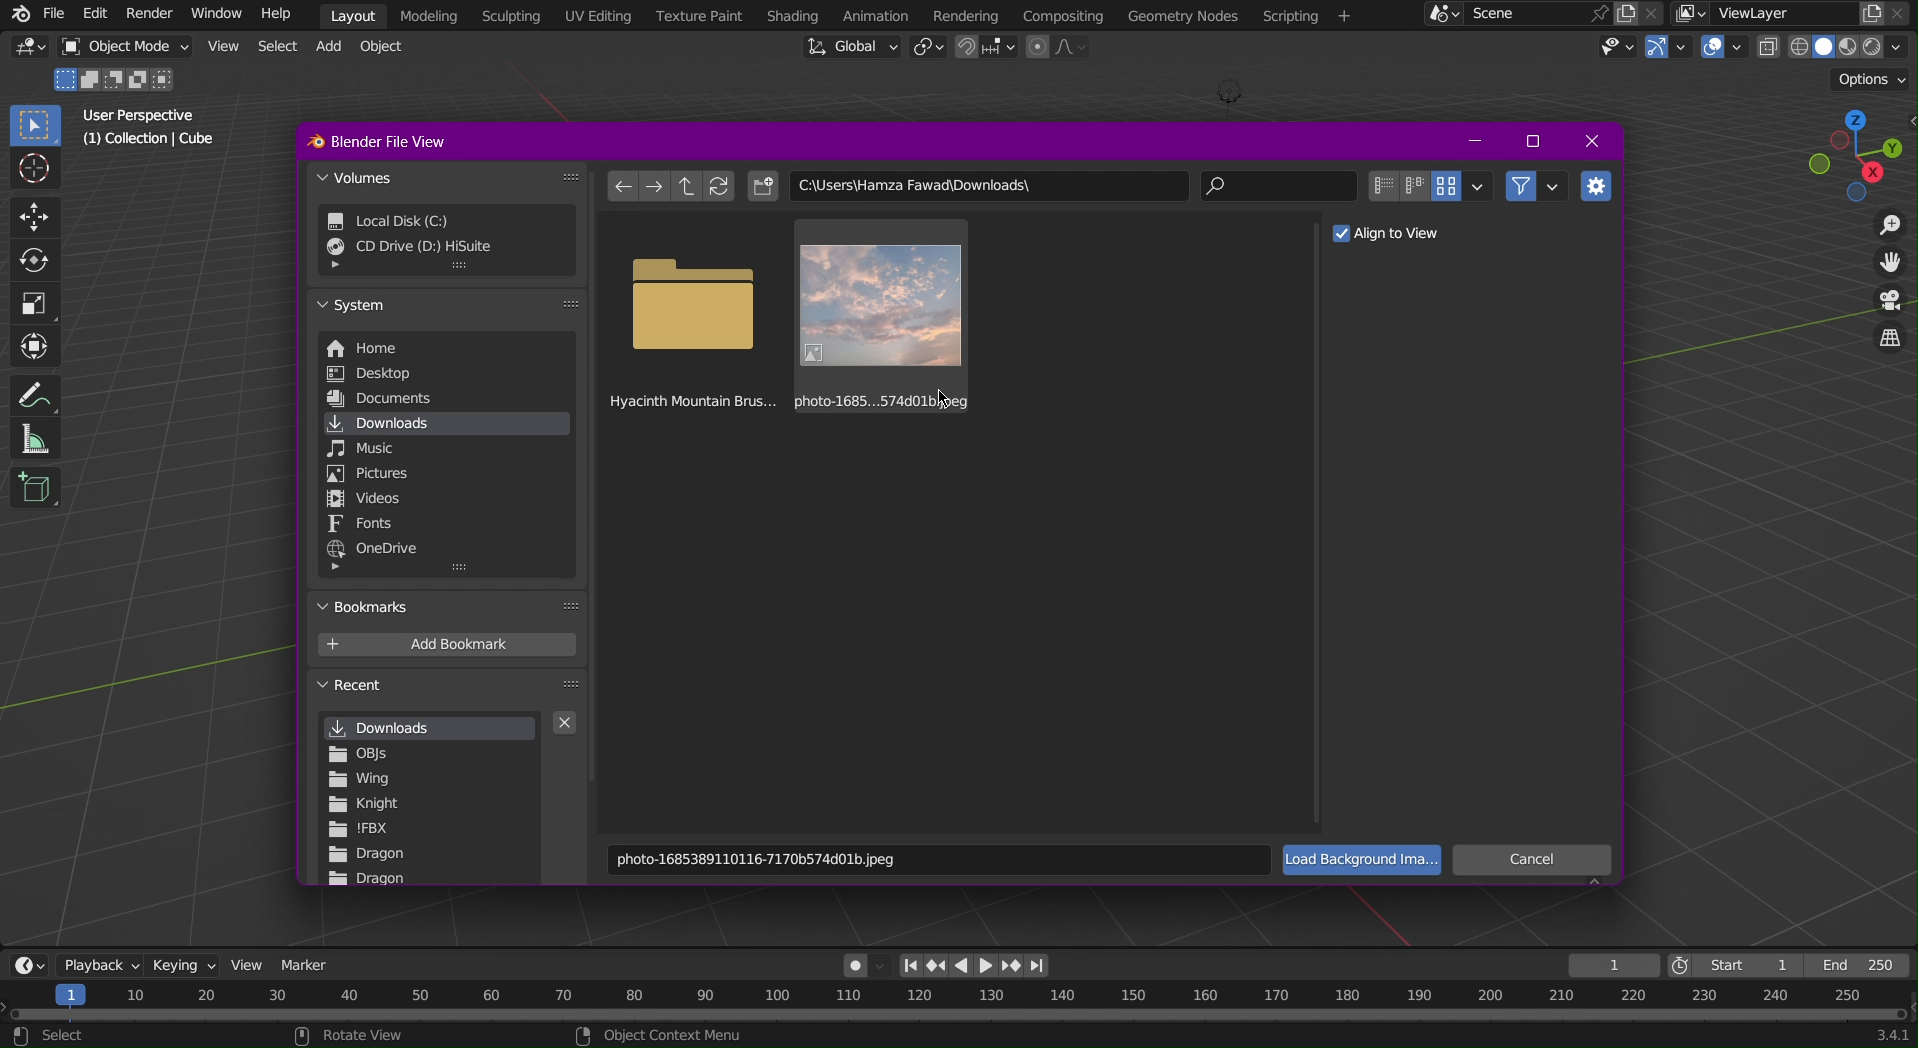 The height and width of the screenshot is (1048, 1918). Describe the element at coordinates (449, 645) in the screenshot. I see `Add Bookmark` at that location.